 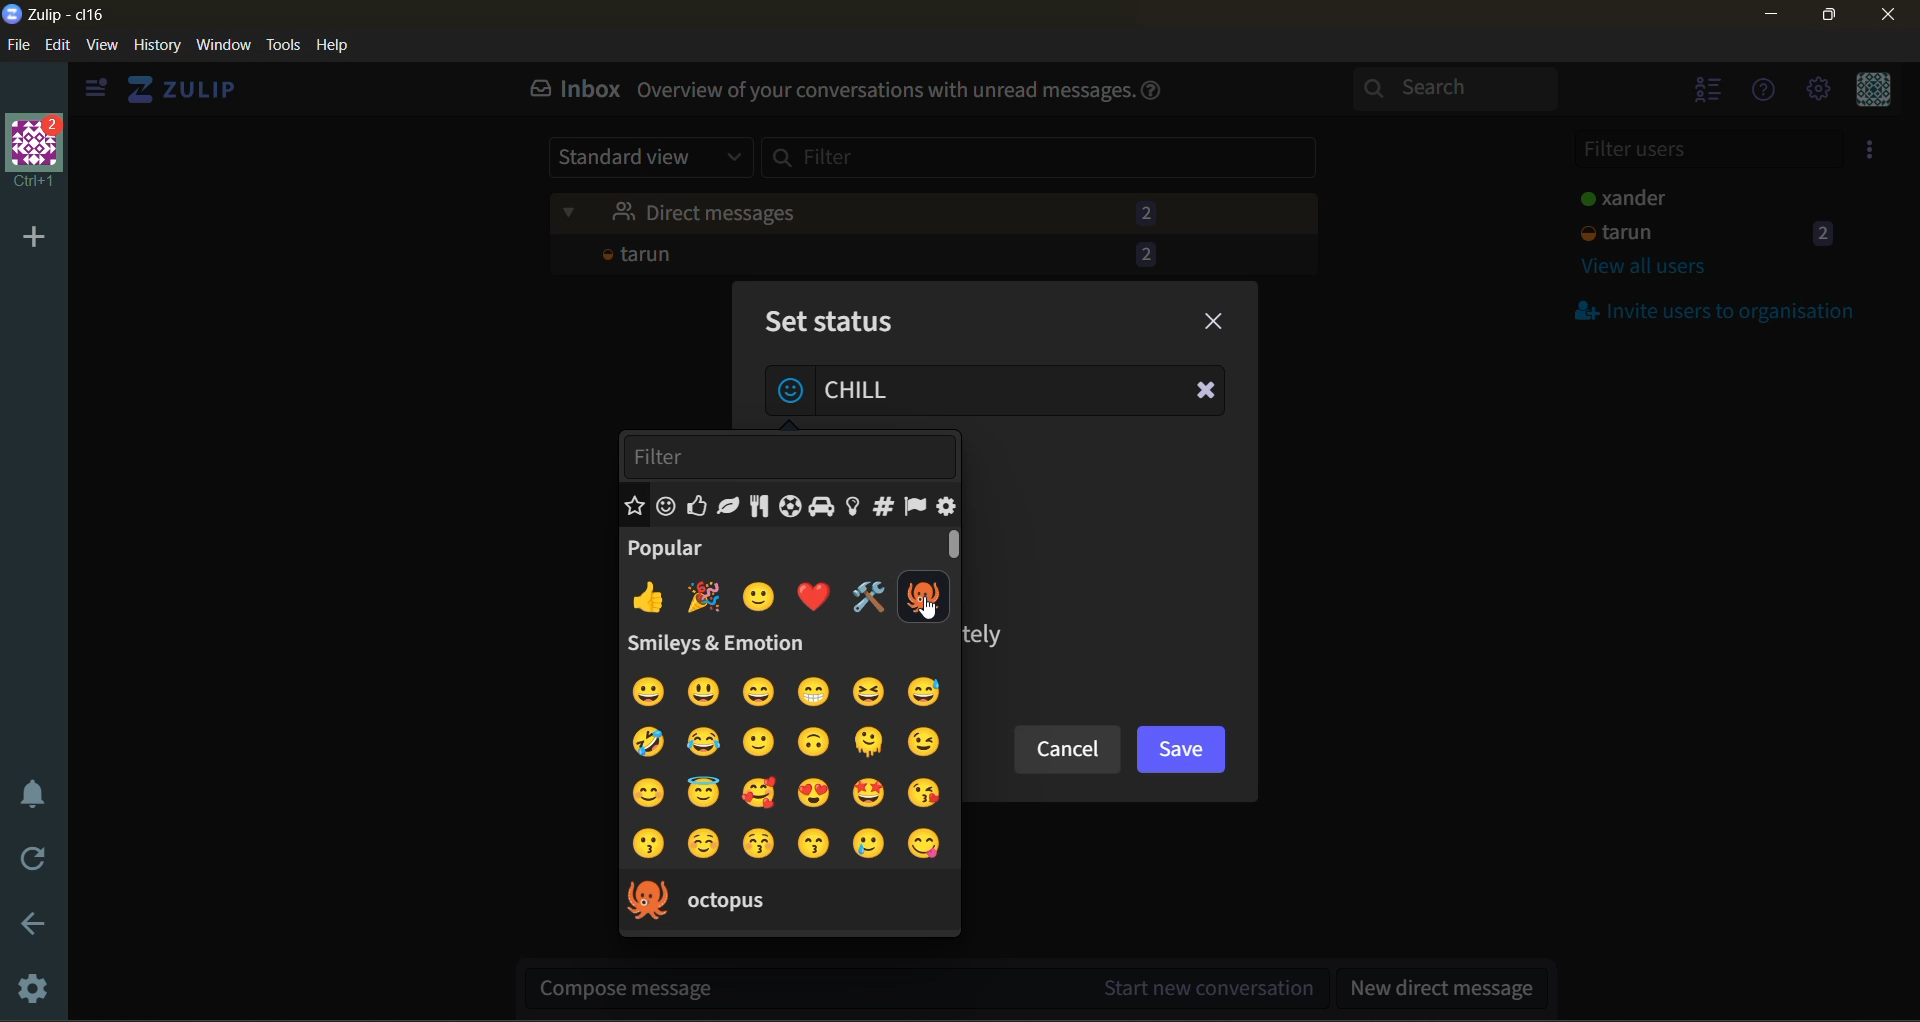 I want to click on emoji, so click(x=948, y=507).